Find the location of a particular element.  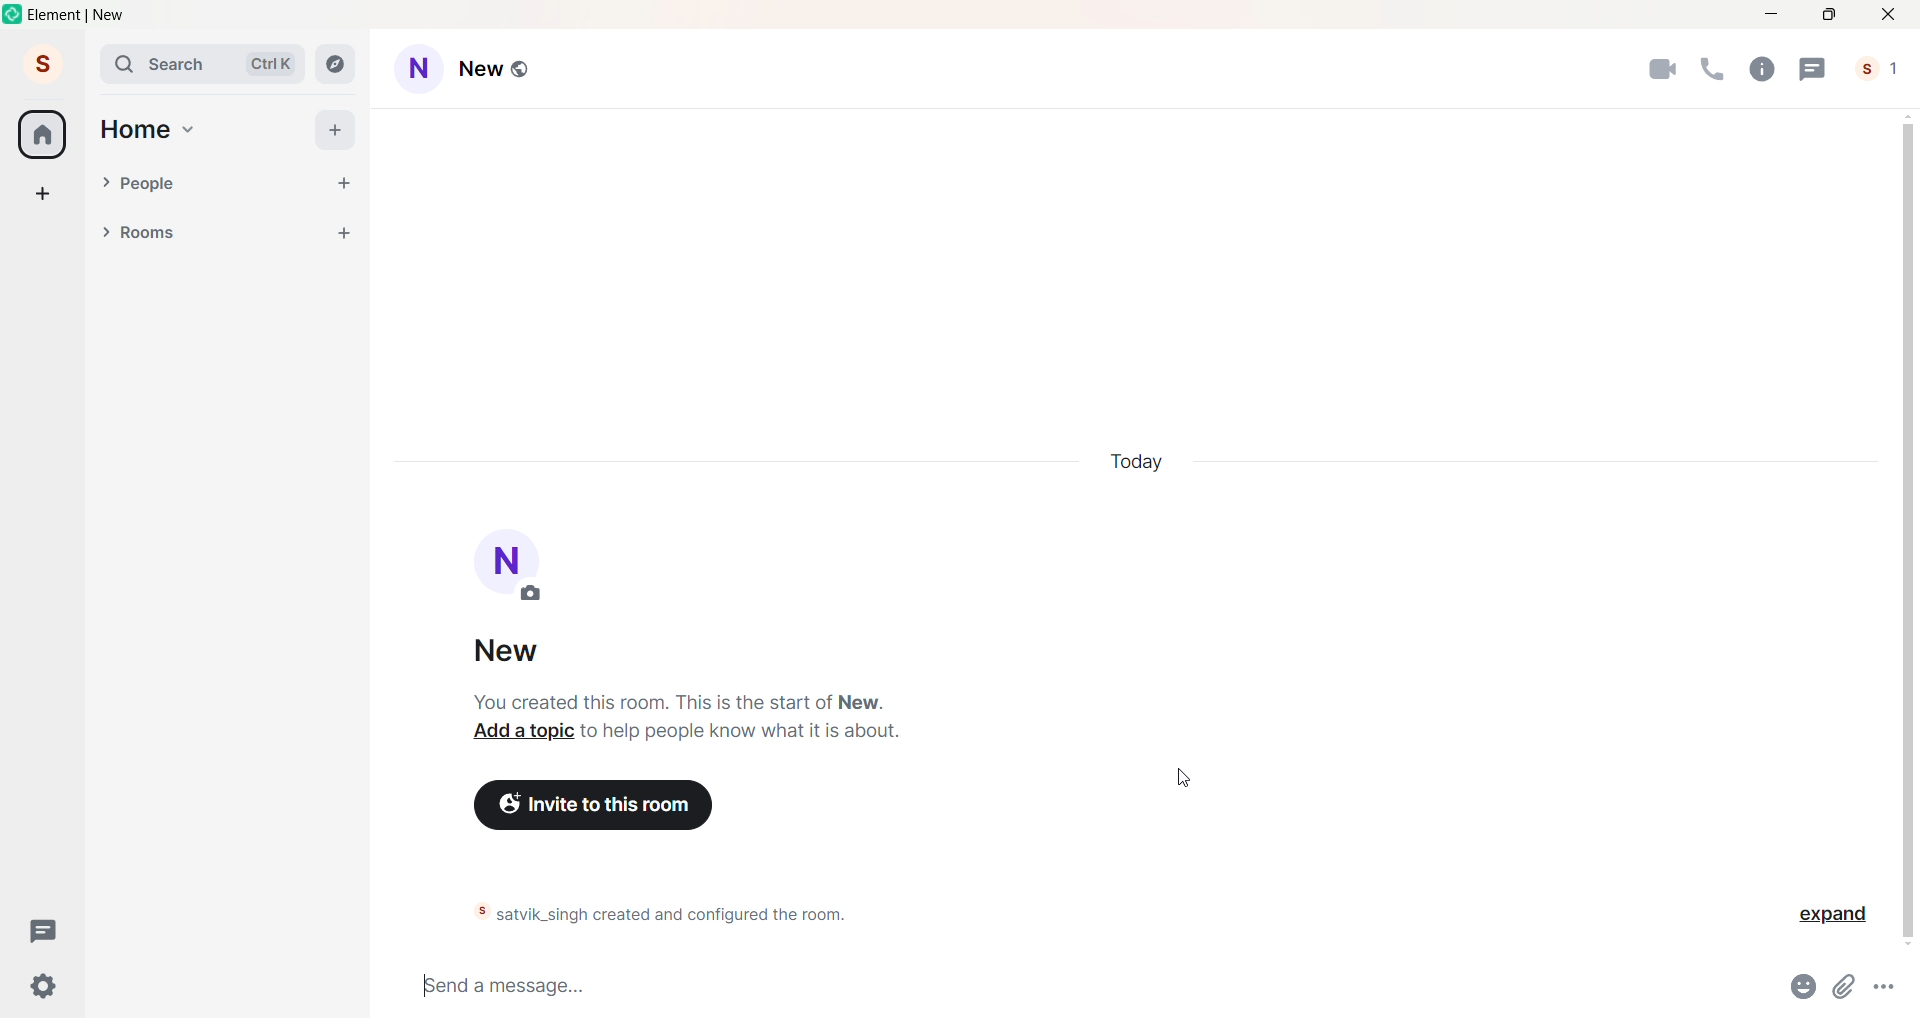

Expand is located at coordinates (1832, 918).